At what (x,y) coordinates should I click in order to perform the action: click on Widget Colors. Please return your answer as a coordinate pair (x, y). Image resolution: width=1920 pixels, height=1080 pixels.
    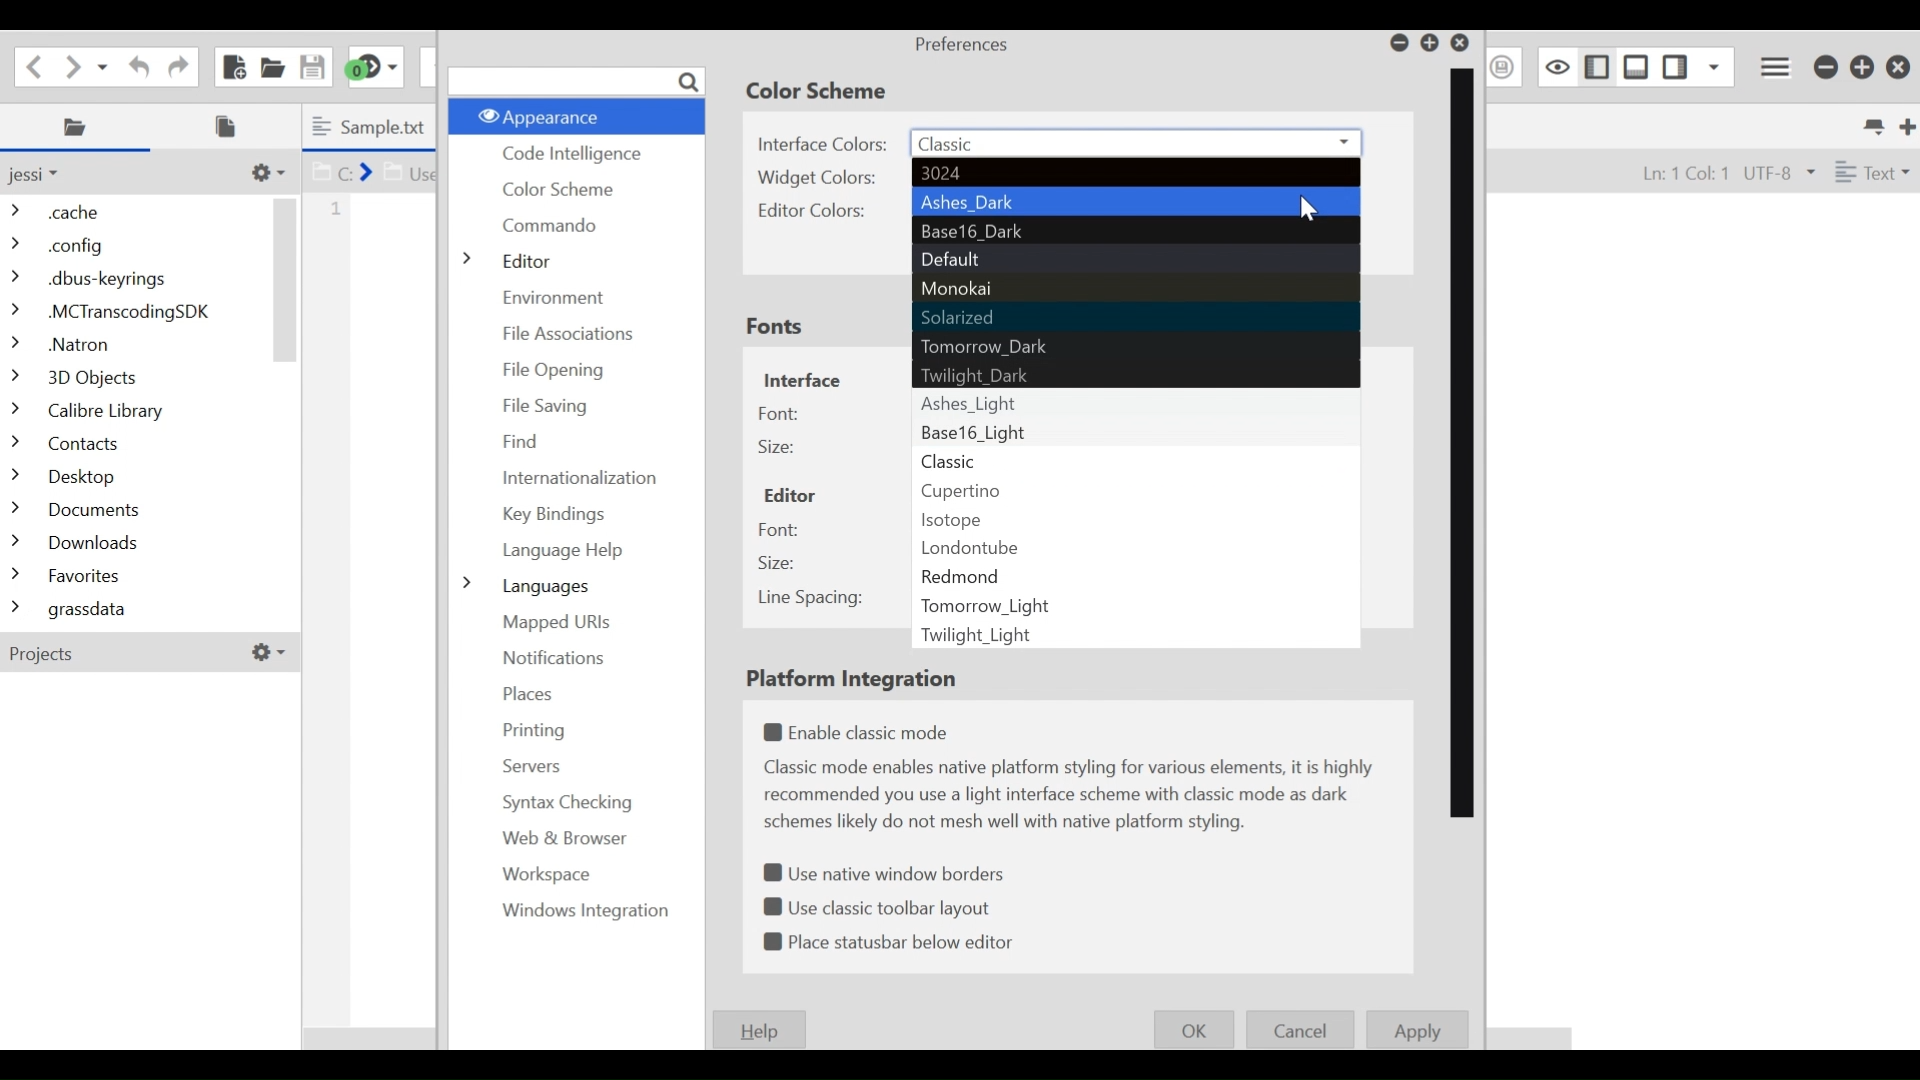
    Looking at the image, I should click on (821, 178).